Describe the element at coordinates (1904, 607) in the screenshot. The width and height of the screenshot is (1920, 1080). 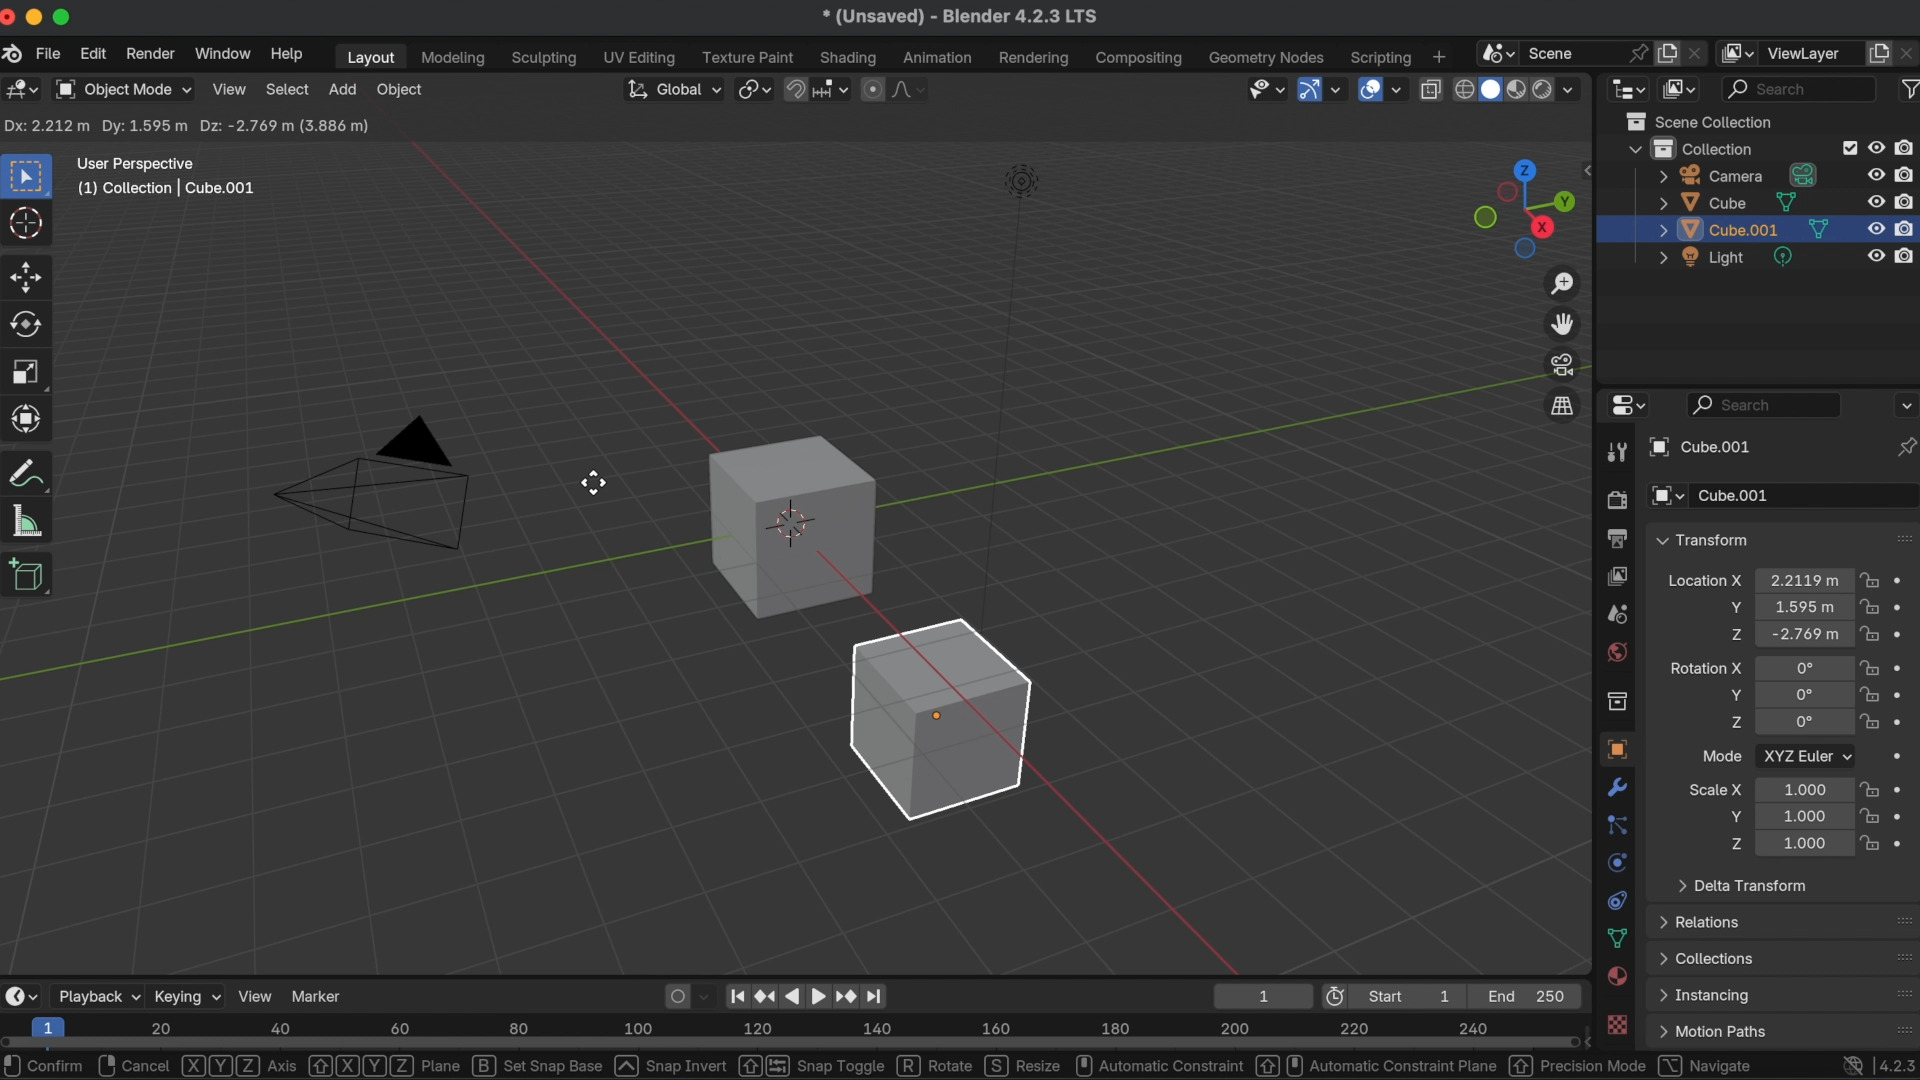
I see `animate property` at that location.